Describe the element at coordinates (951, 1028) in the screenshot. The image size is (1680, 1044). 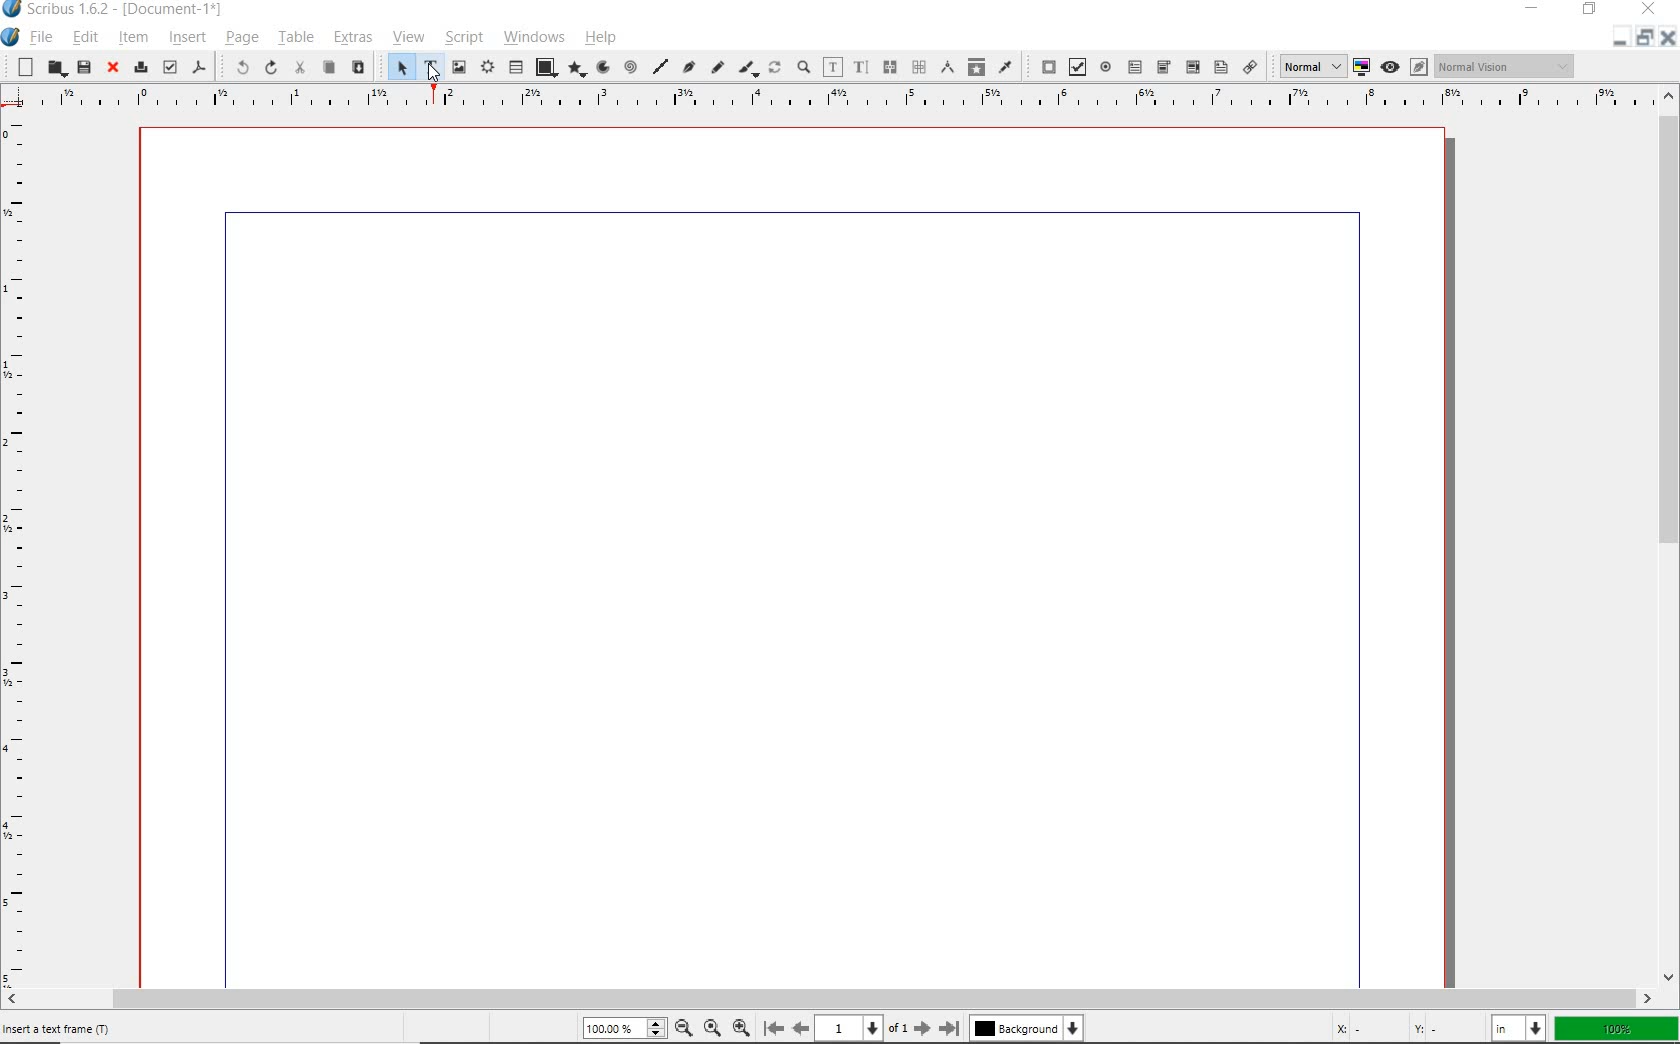
I see `Last Page` at that location.